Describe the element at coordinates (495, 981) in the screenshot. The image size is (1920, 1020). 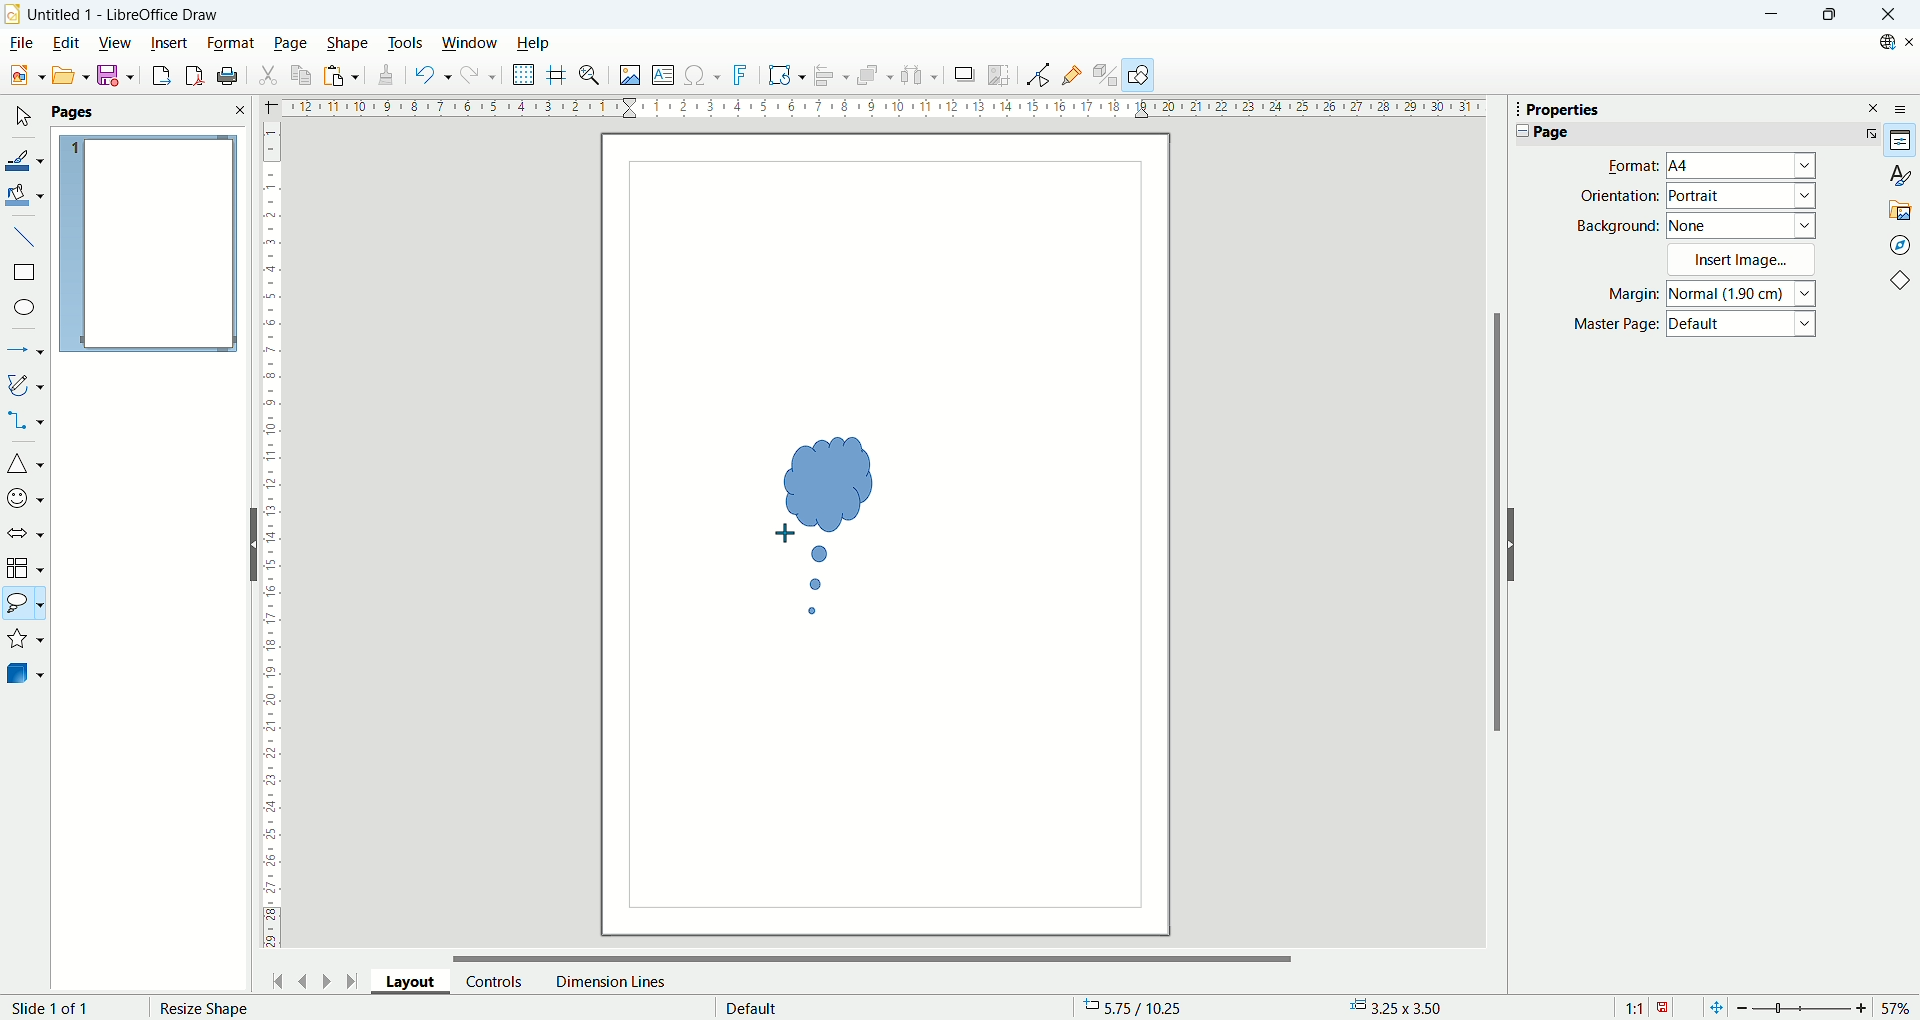
I see `control` at that location.